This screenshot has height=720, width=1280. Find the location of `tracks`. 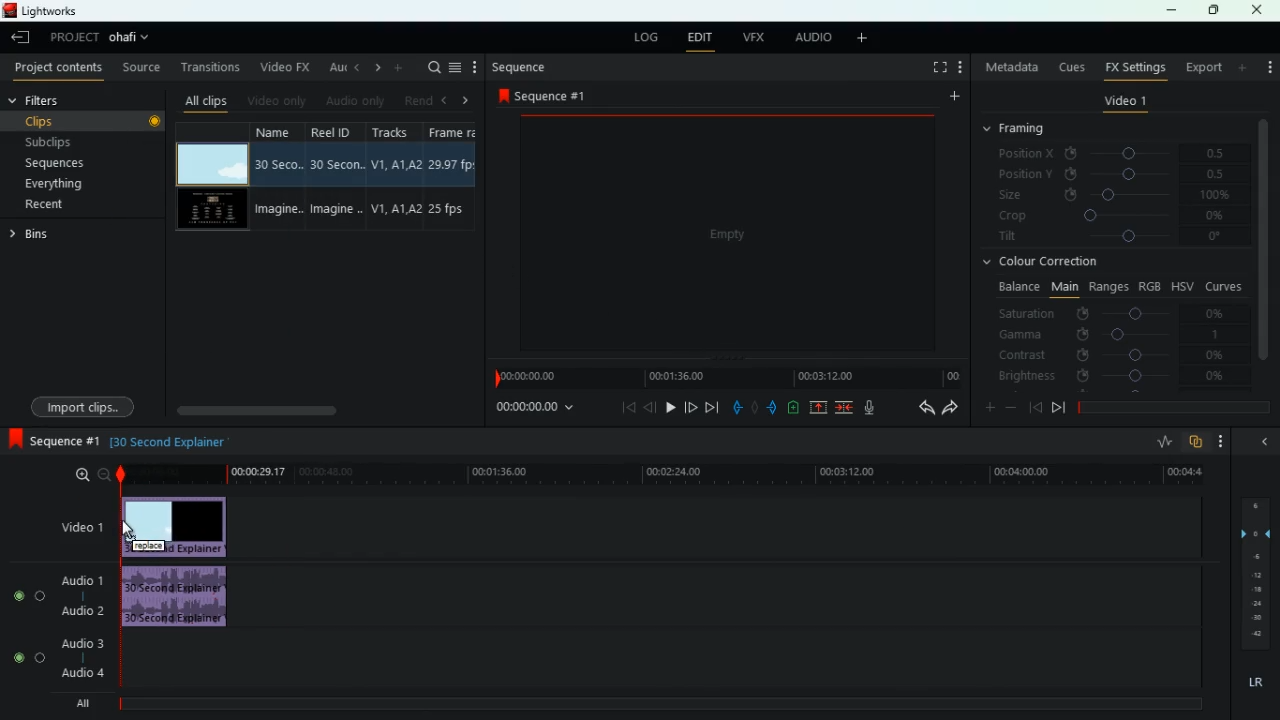

tracks is located at coordinates (396, 176).